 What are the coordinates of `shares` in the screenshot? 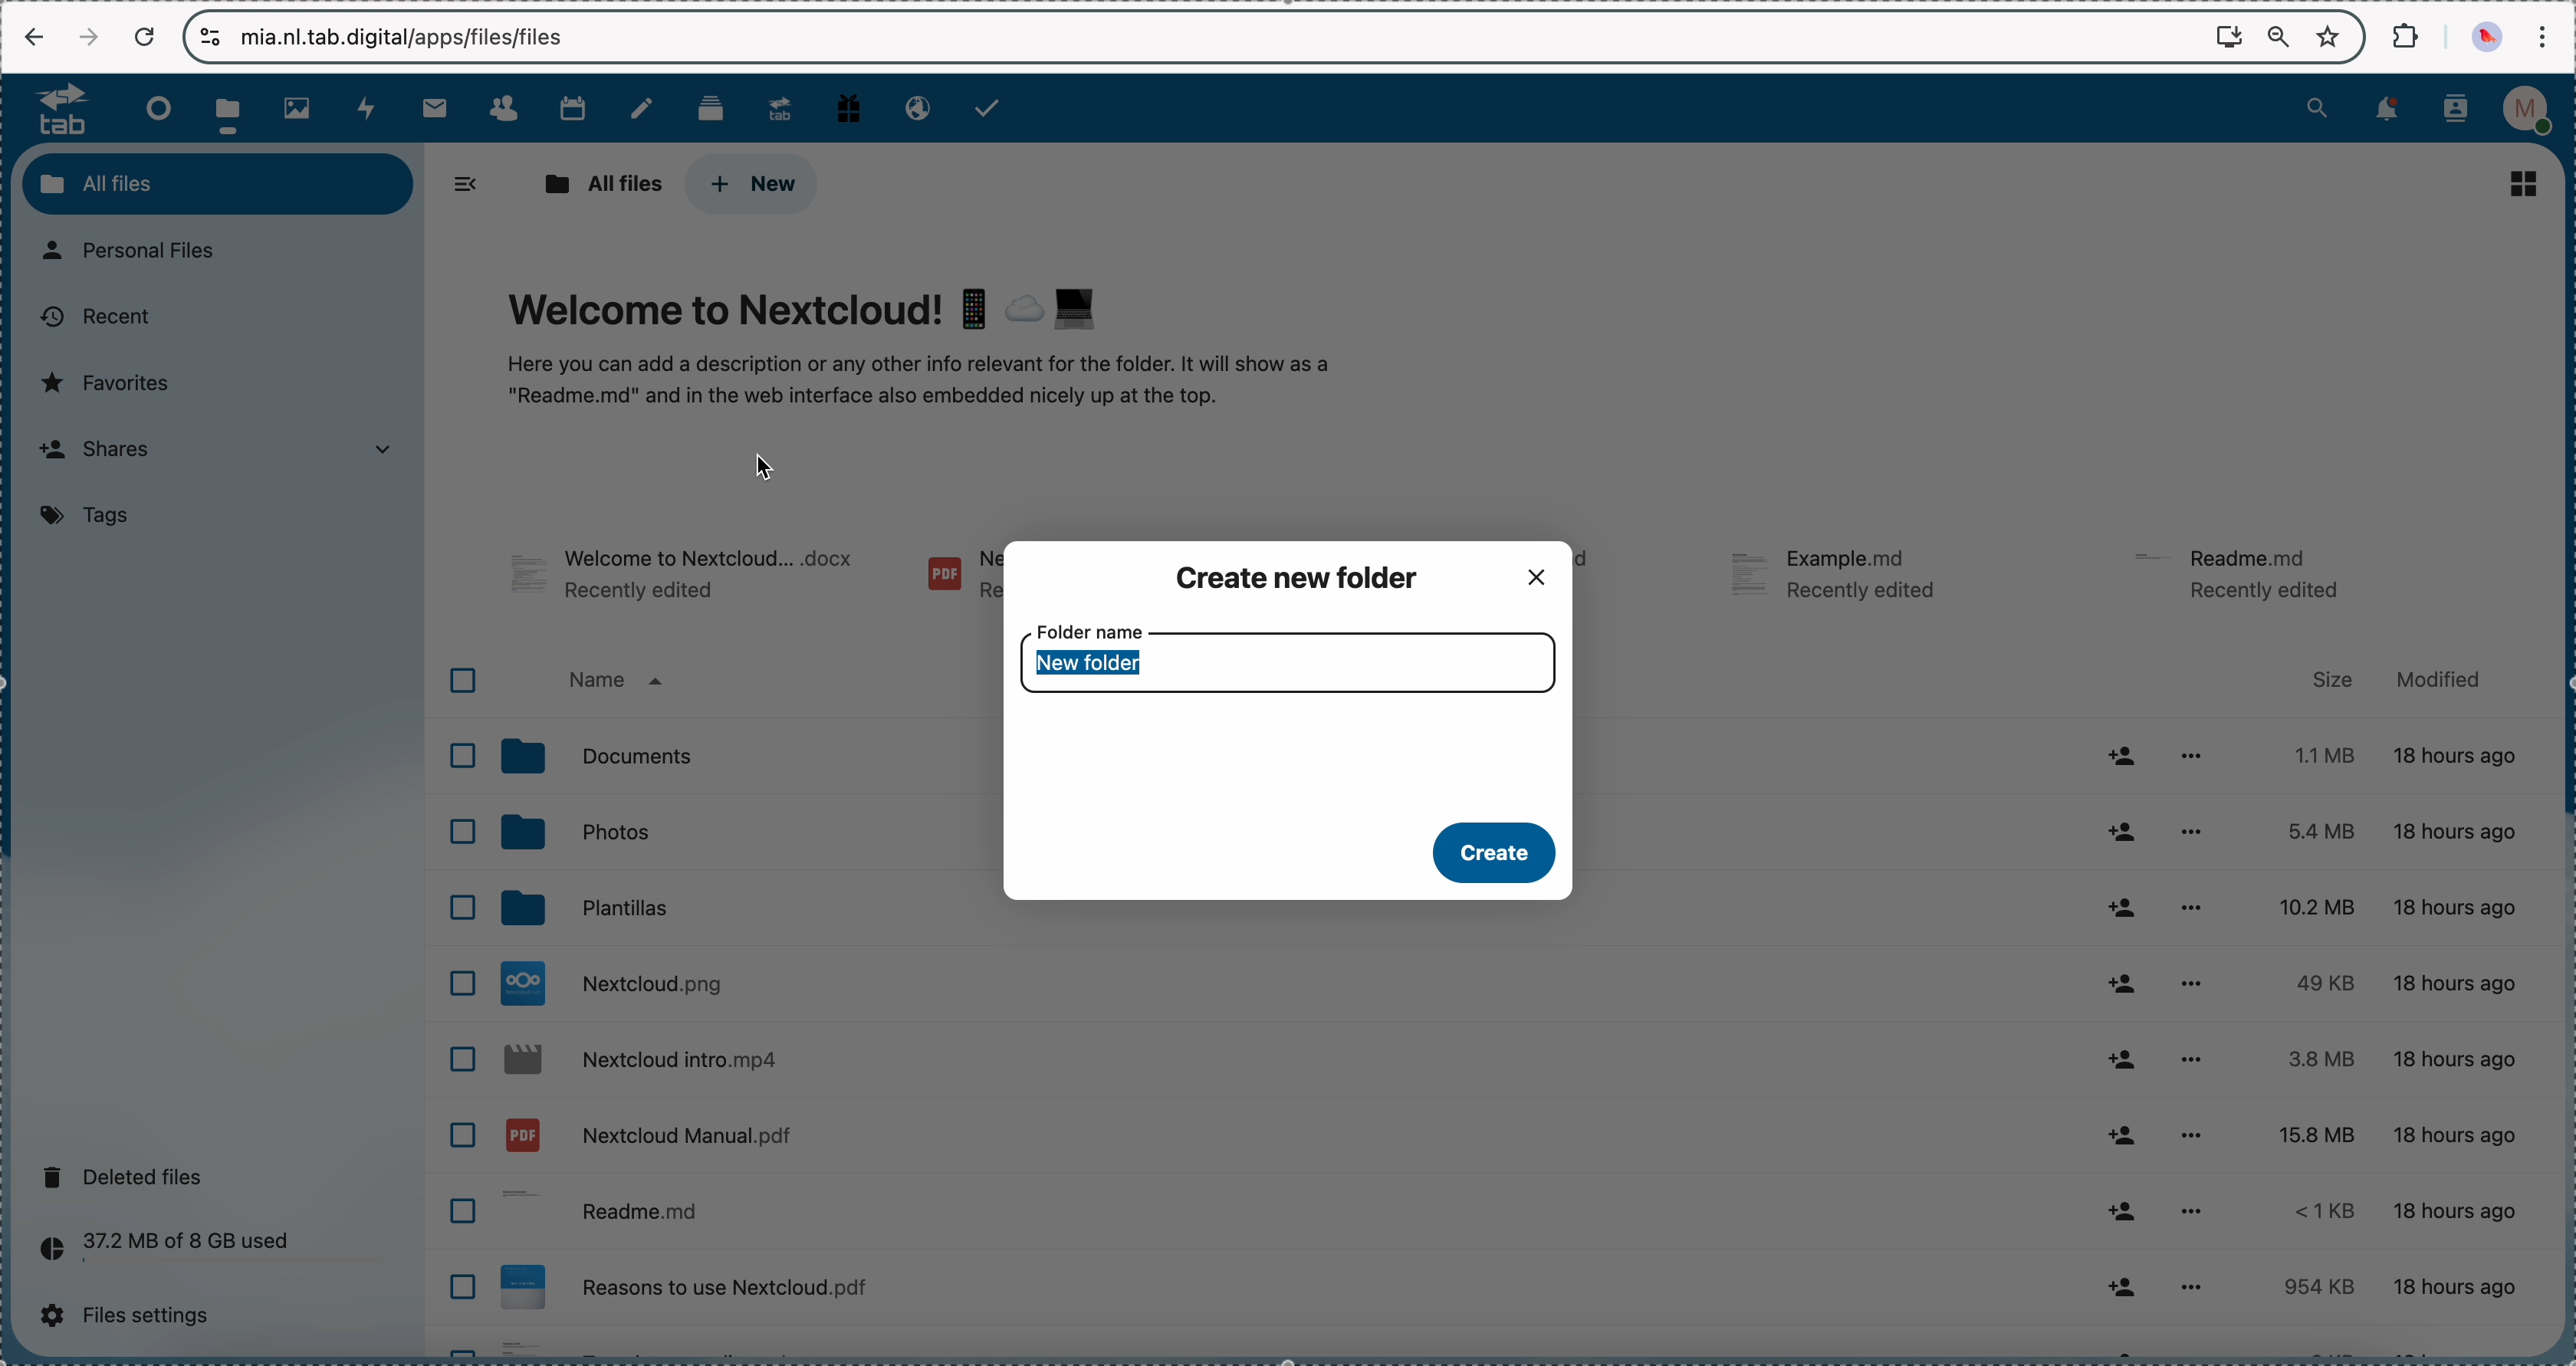 It's located at (213, 453).